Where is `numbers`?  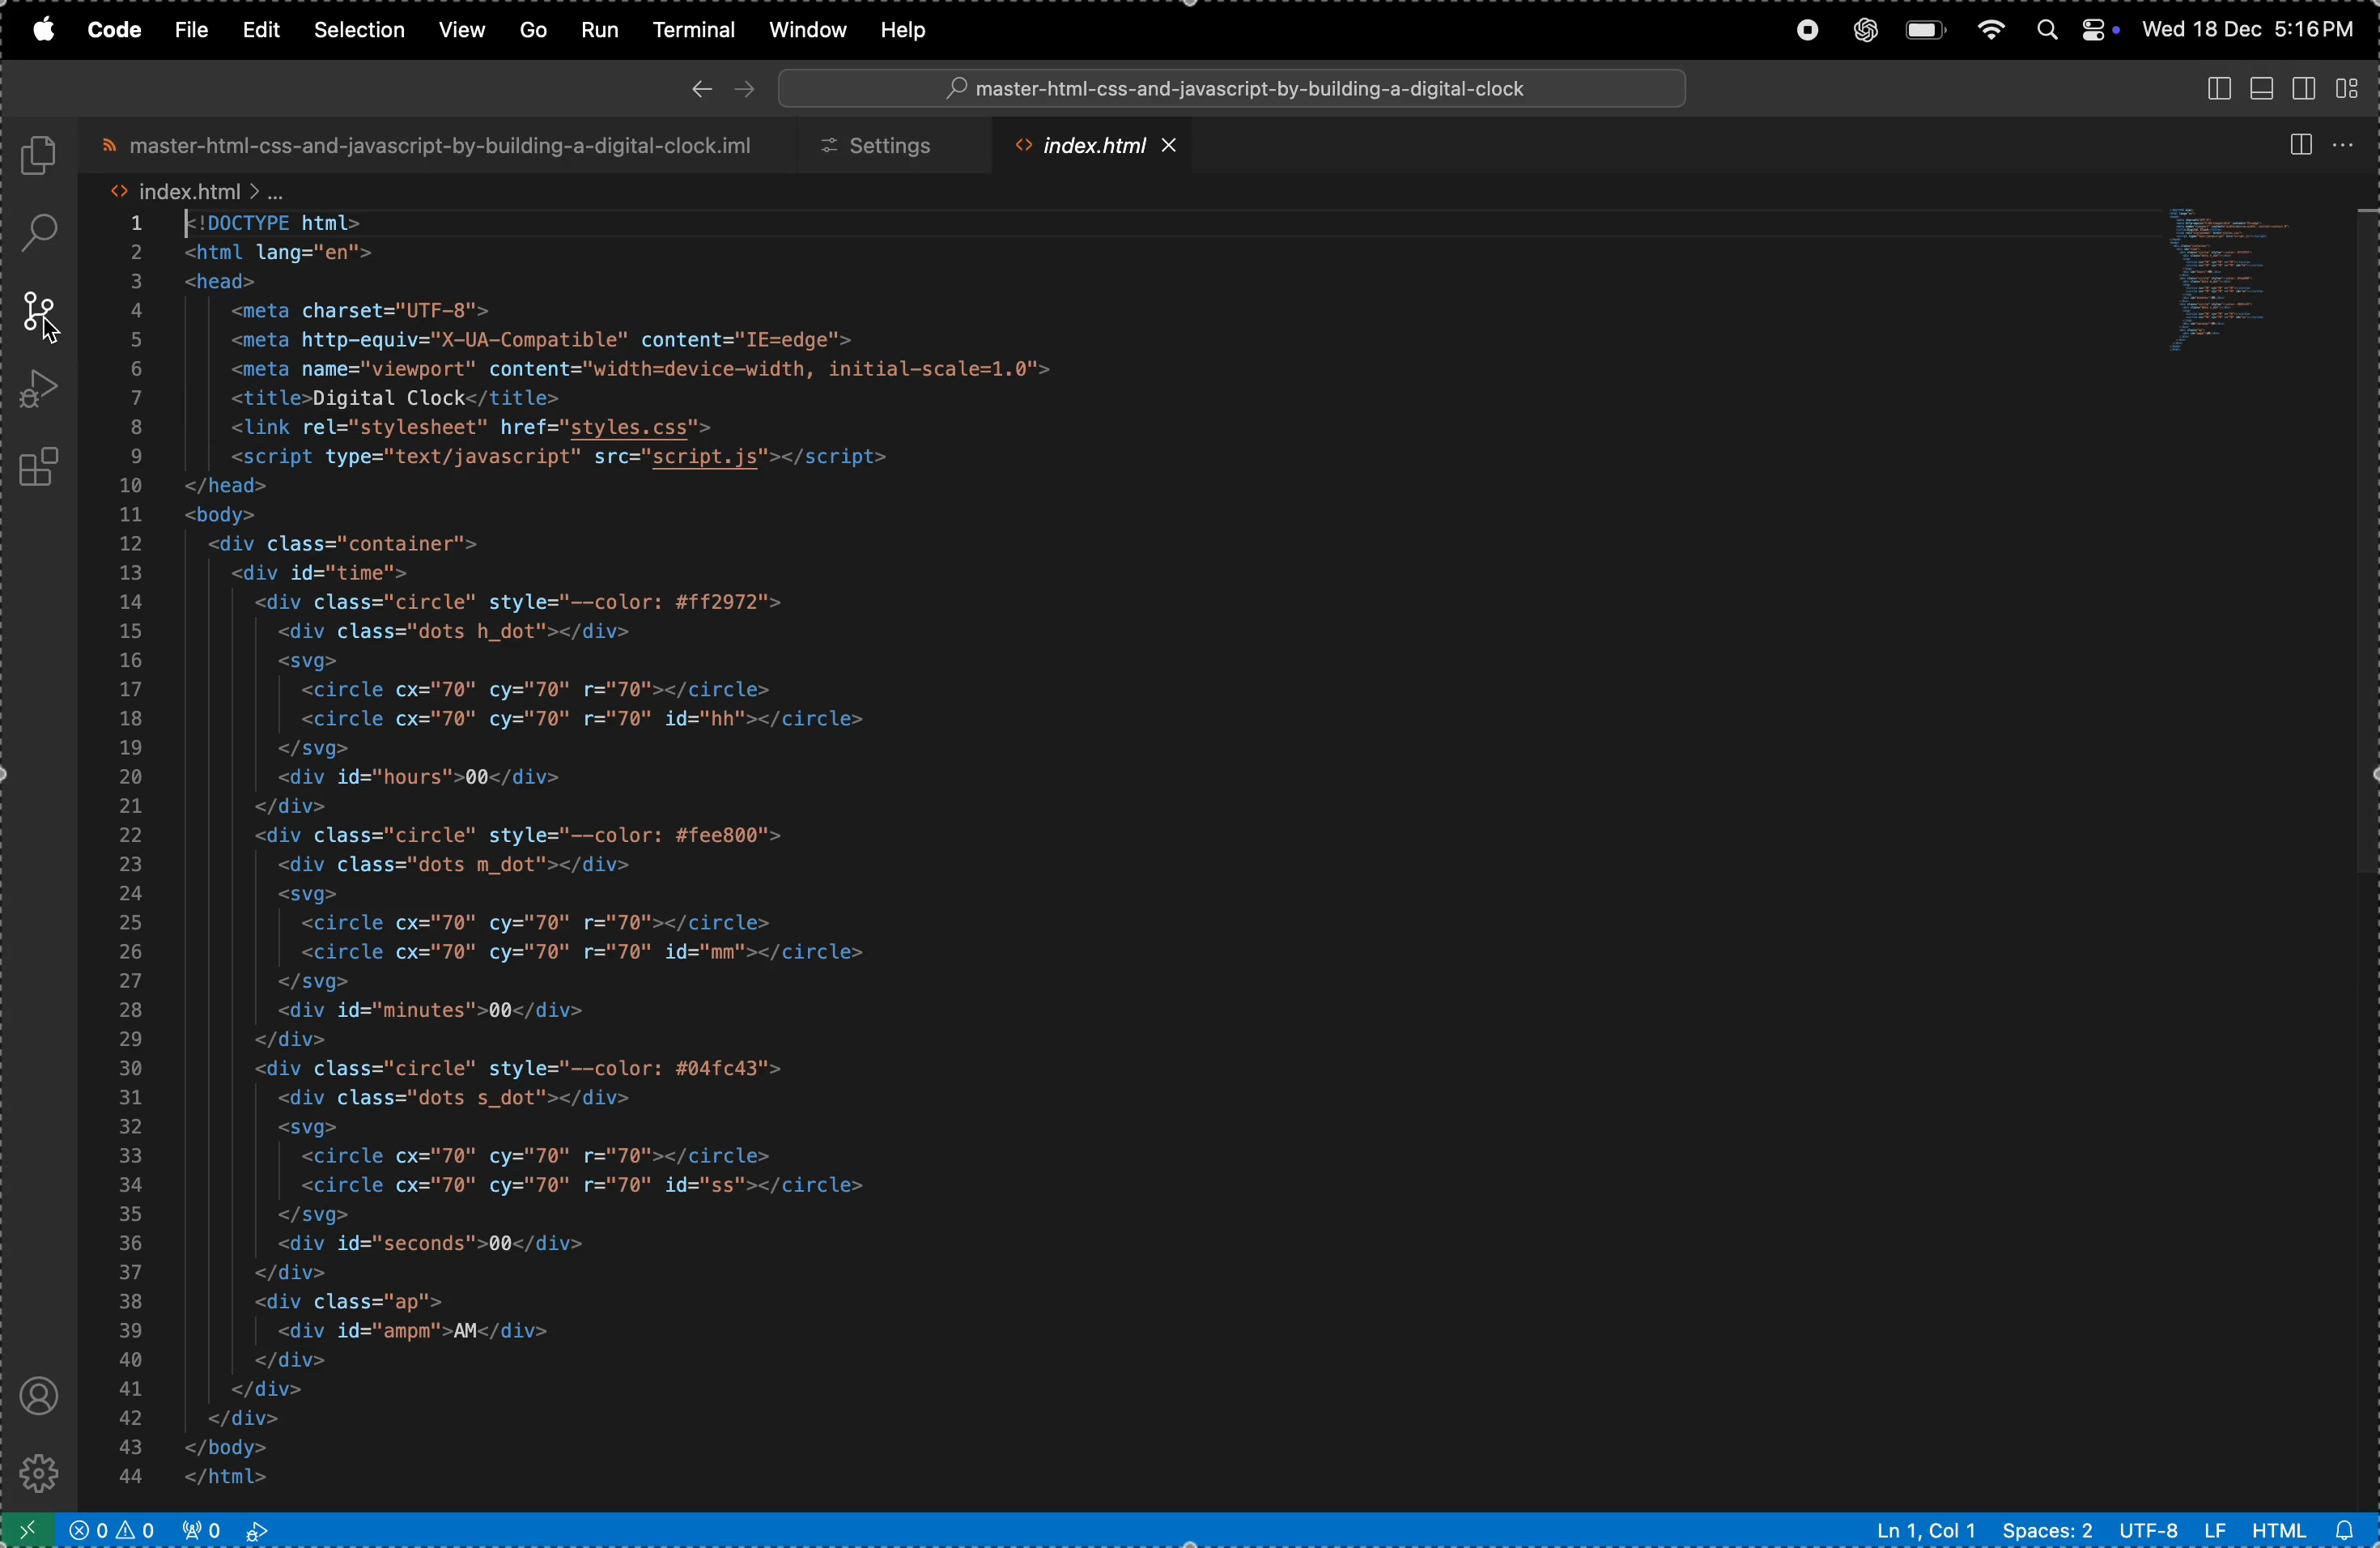
numbers is located at coordinates (133, 855).